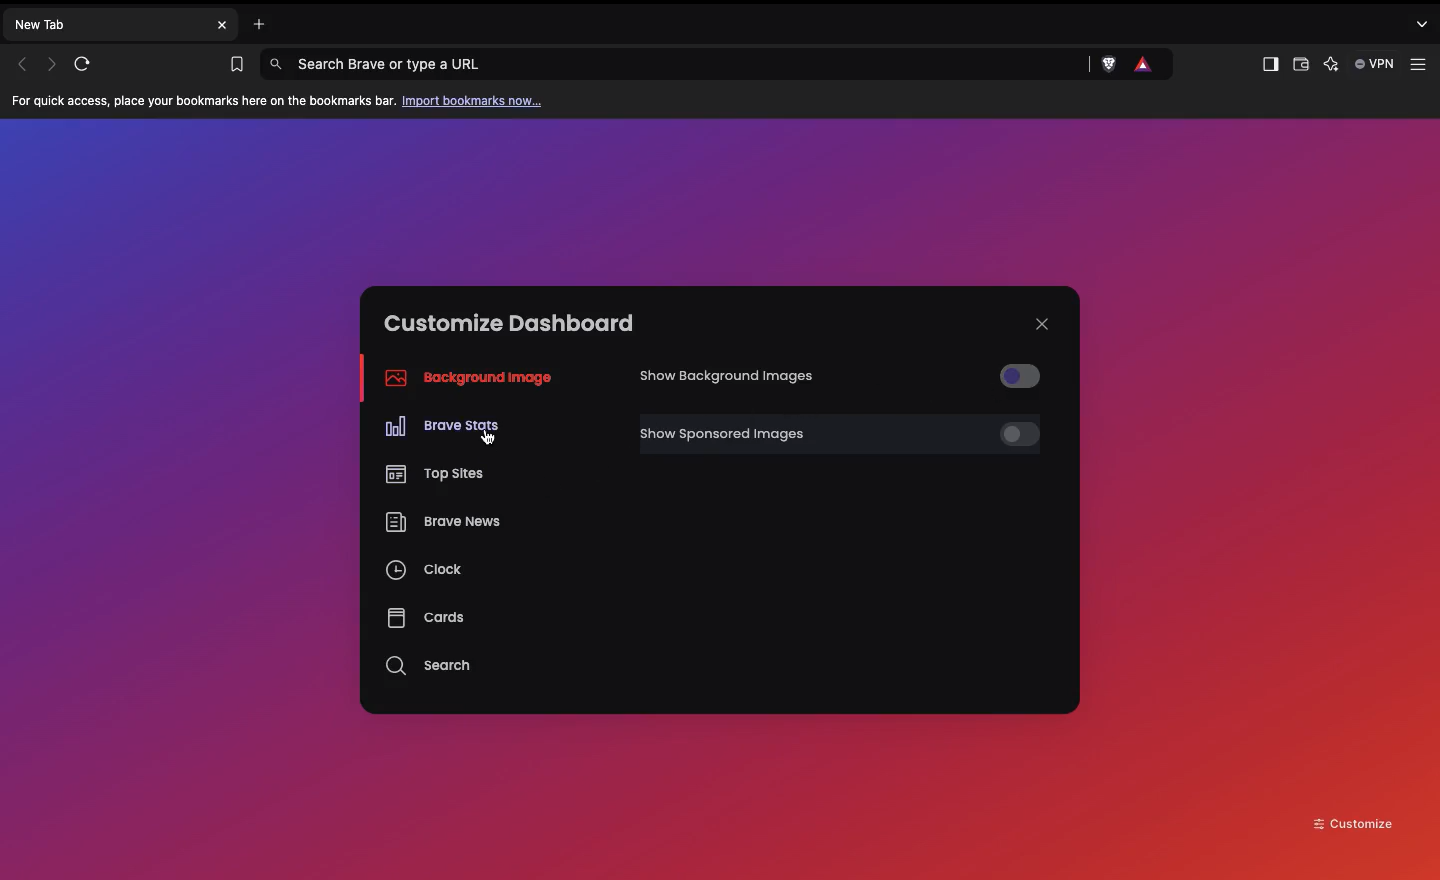 Image resolution: width=1440 pixels, height=880 pixels. I want to click on Background image, so click(463, 378).